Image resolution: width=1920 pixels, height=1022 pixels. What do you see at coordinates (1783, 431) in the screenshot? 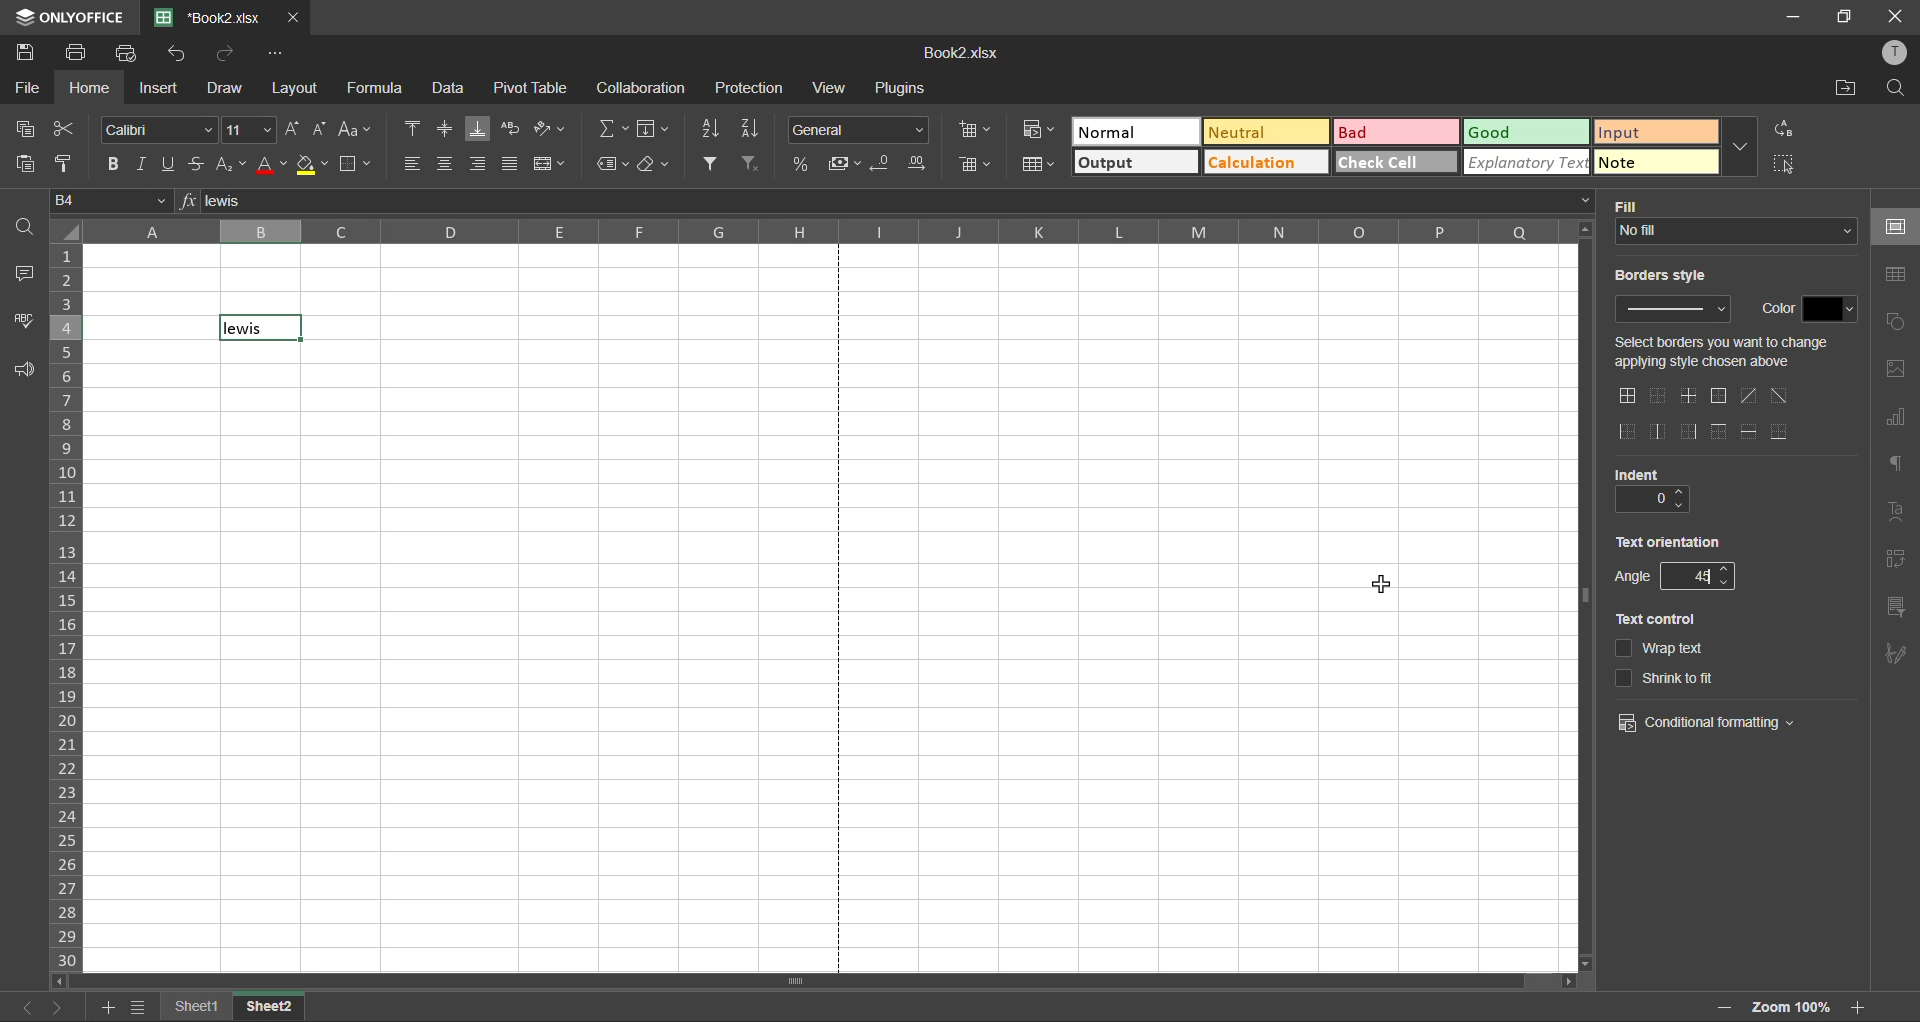
I see `outer bottom border only` at bounding box center [1783, 431].